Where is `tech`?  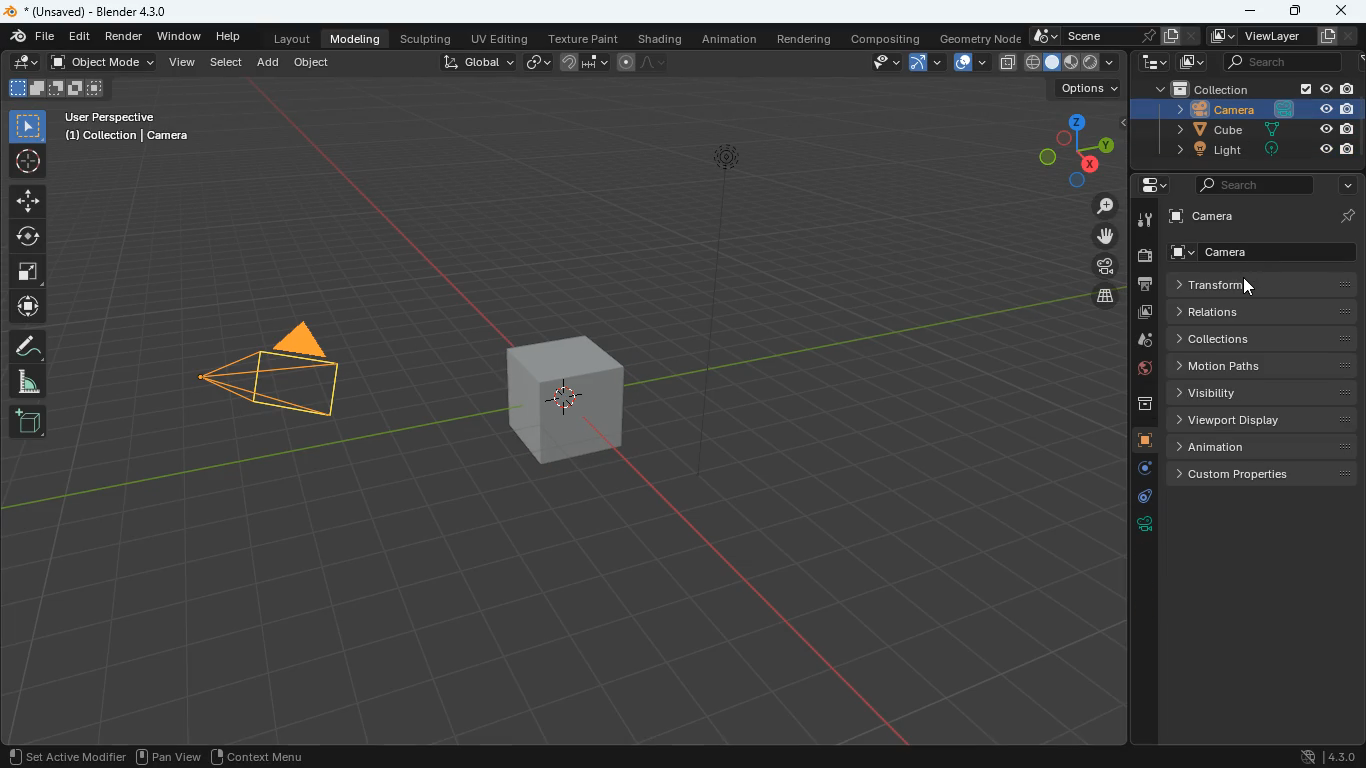 tech is located at coordinates (1152, 63).